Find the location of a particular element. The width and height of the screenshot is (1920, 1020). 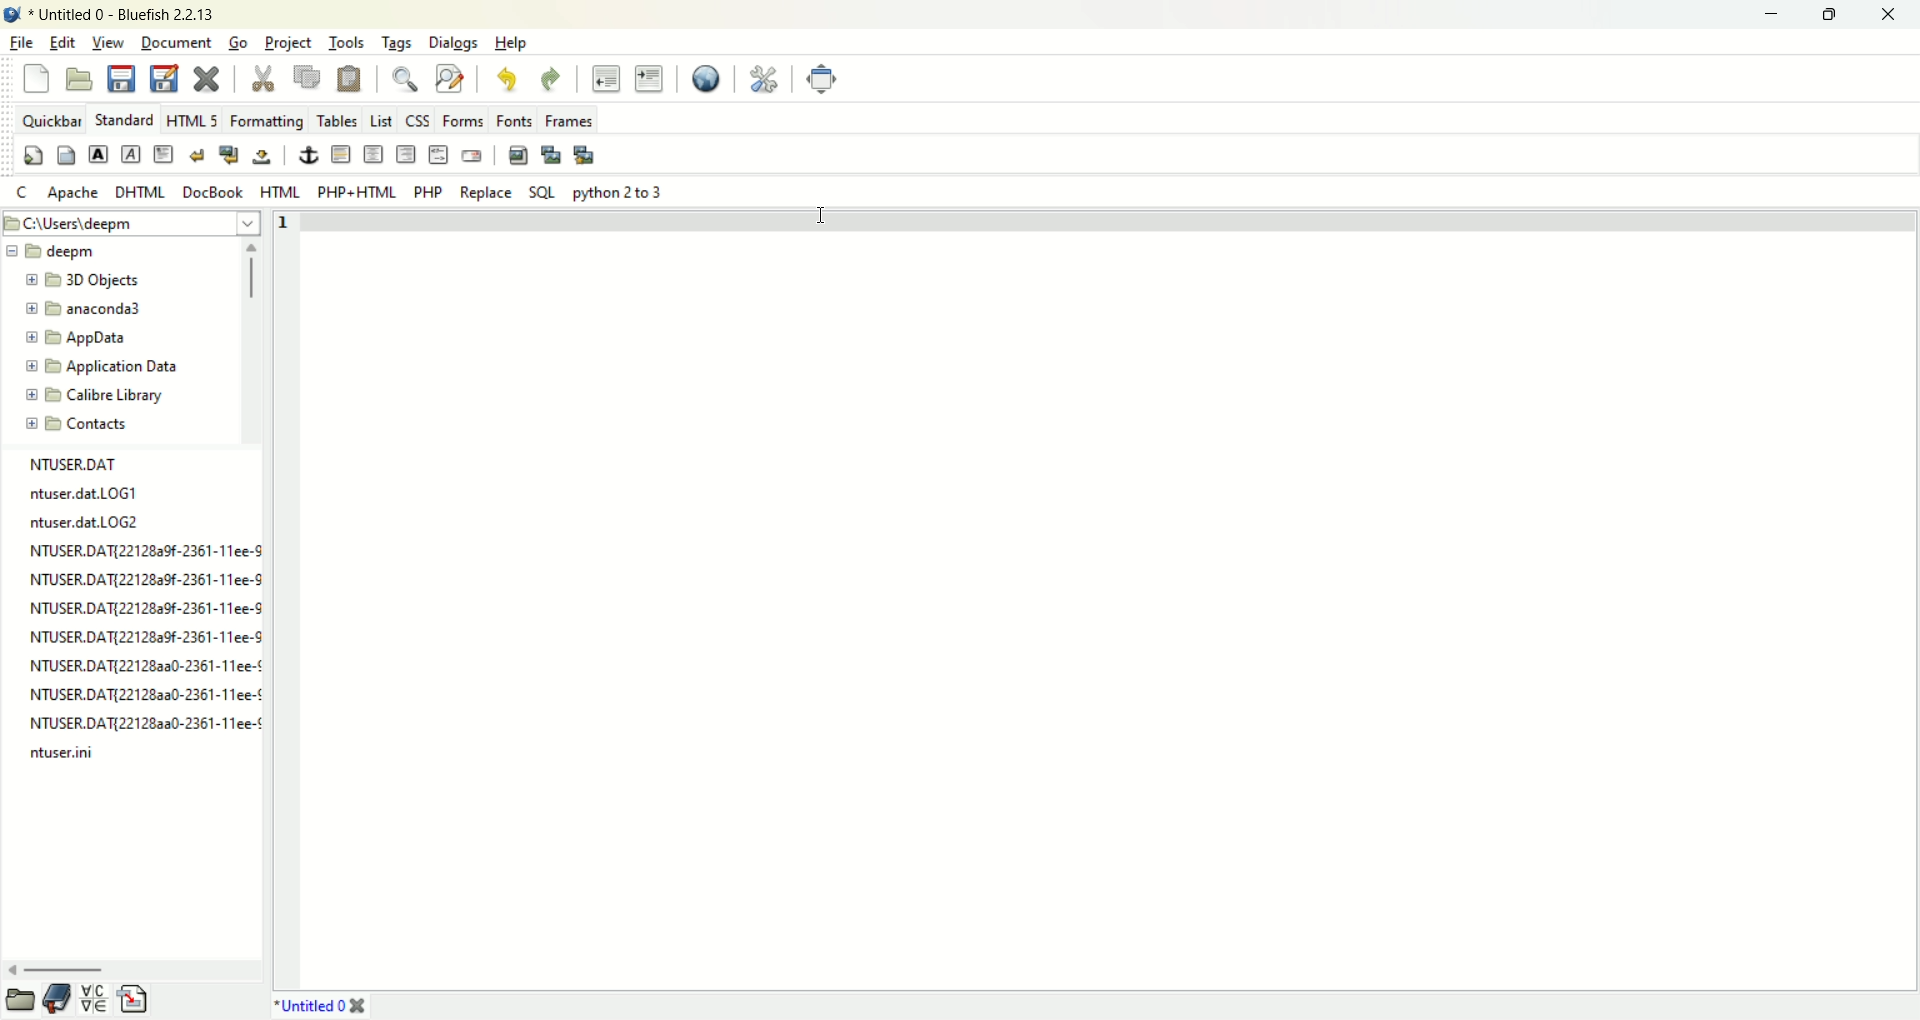

line number is located at coordinates (285, 226).